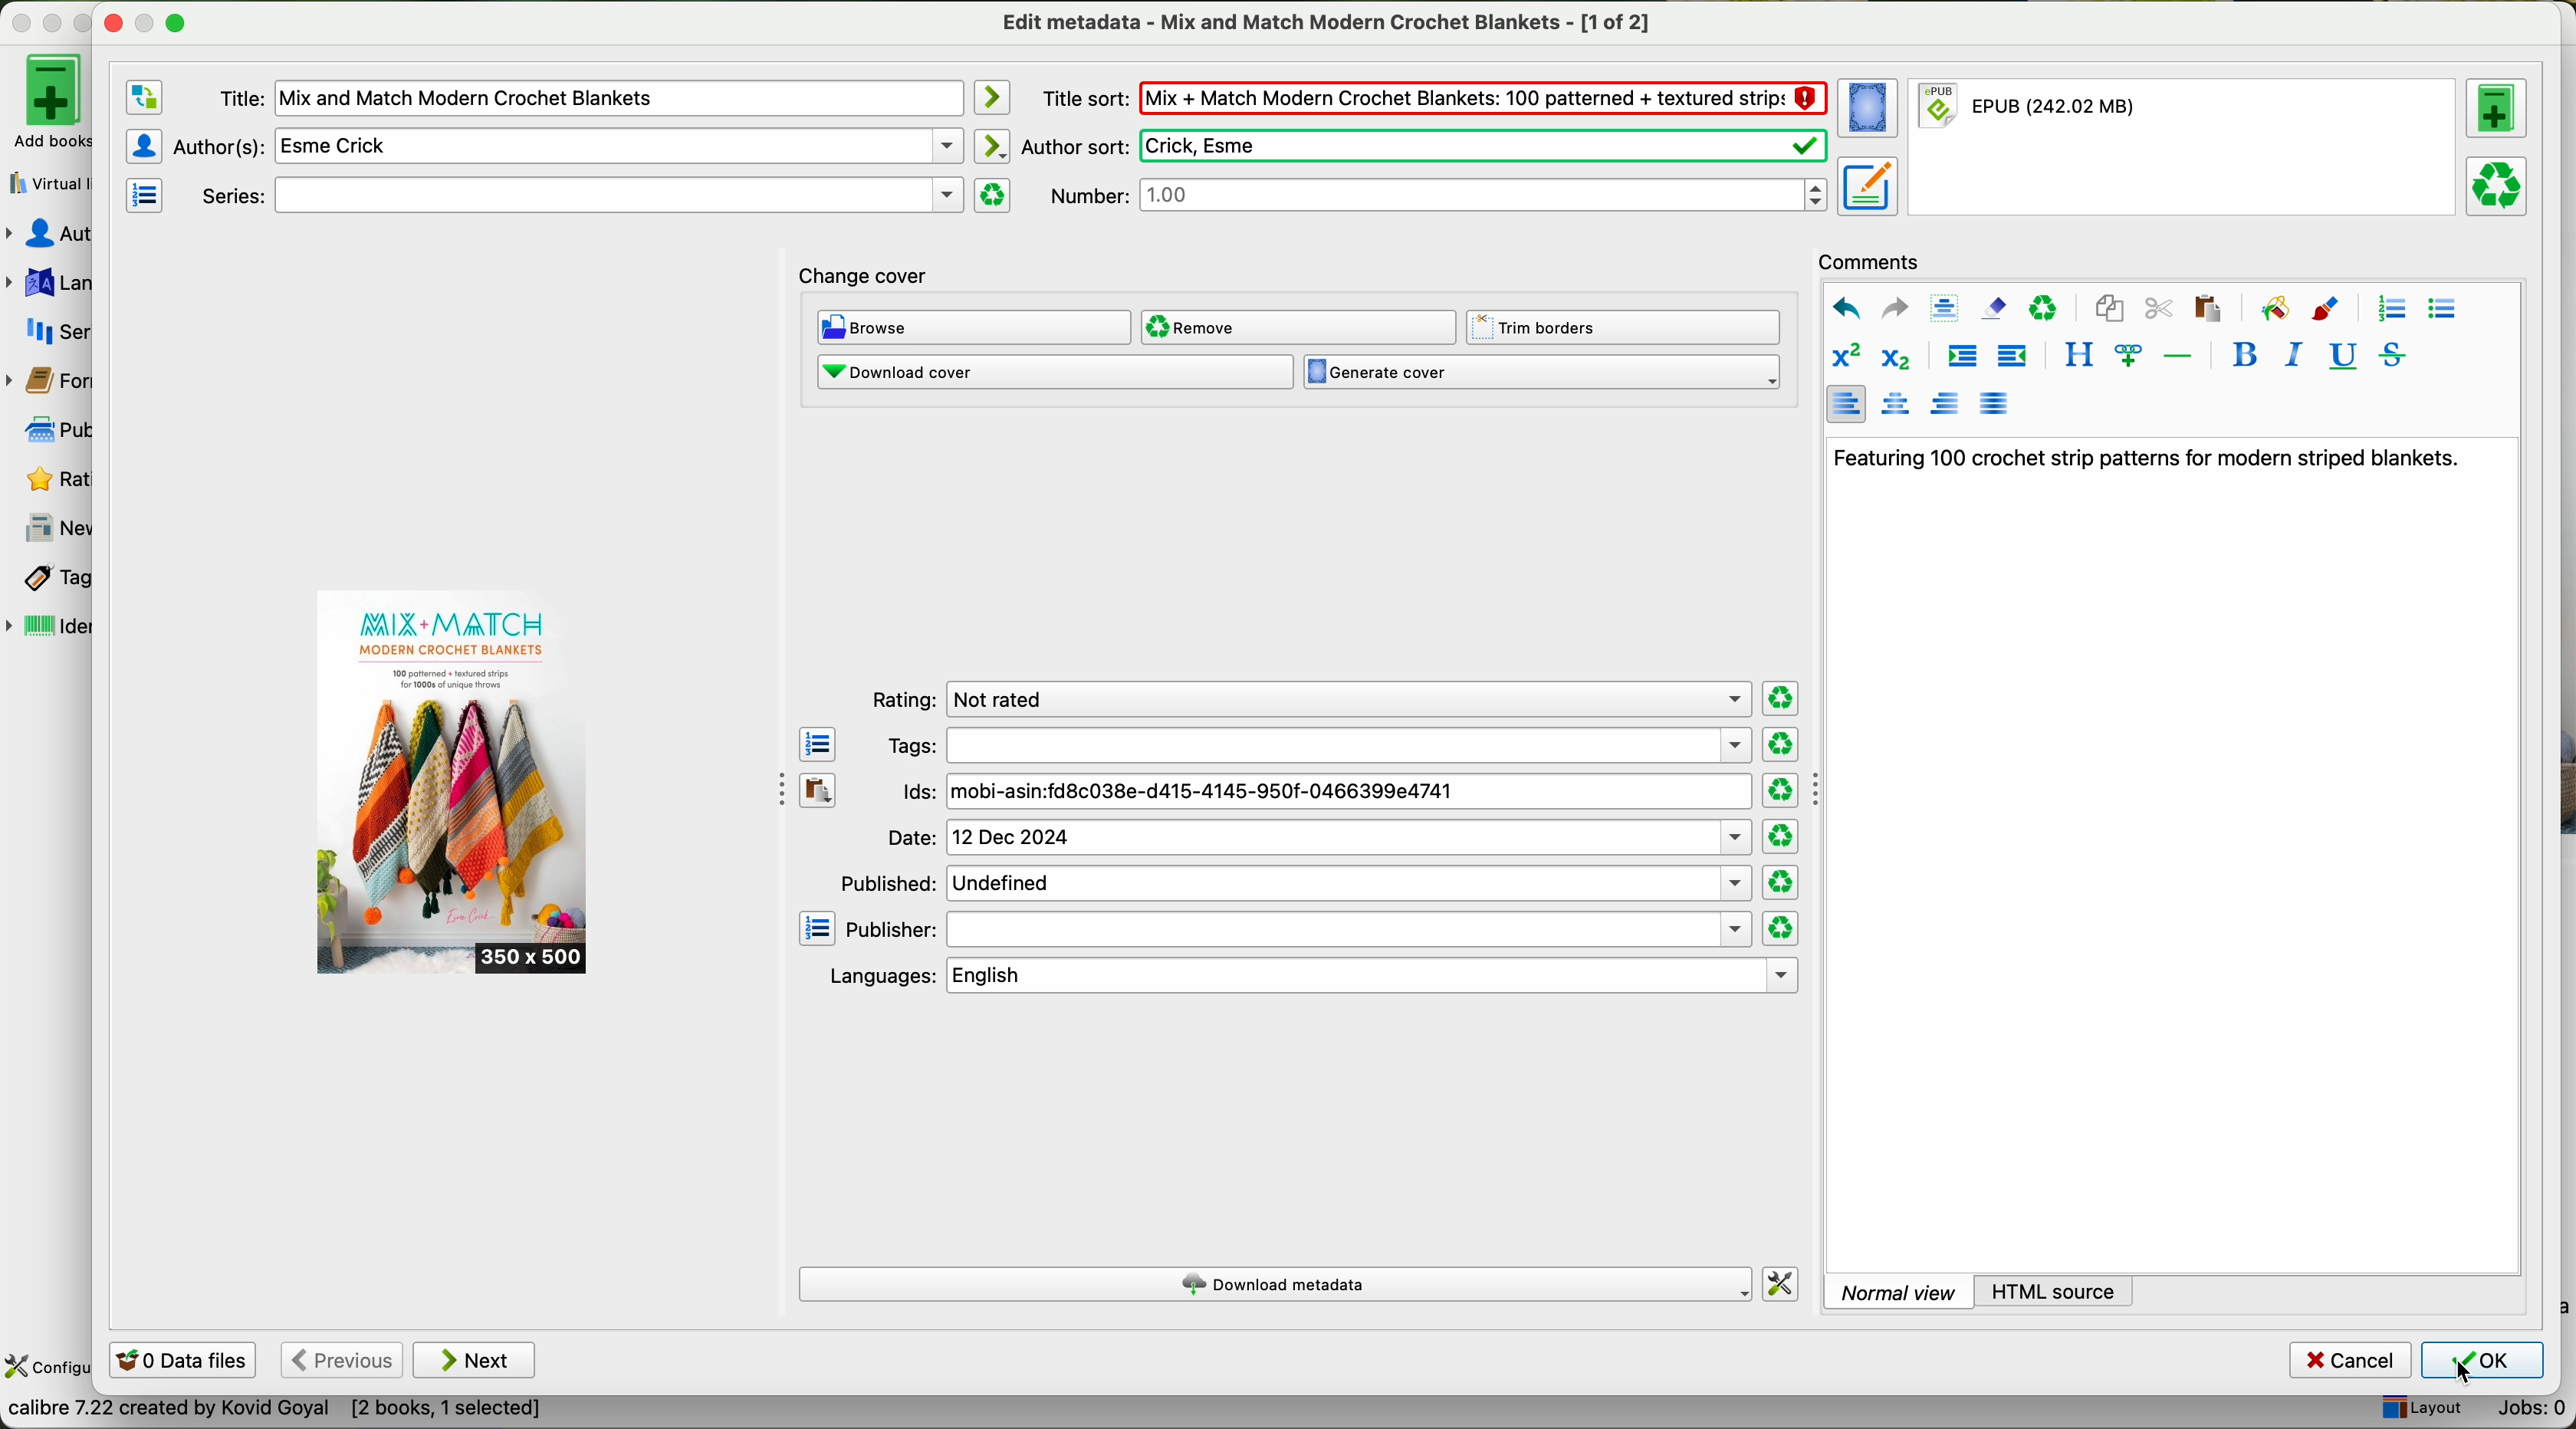 The image size is (2576, 1429). I want to click on languages, so click(48, 283).